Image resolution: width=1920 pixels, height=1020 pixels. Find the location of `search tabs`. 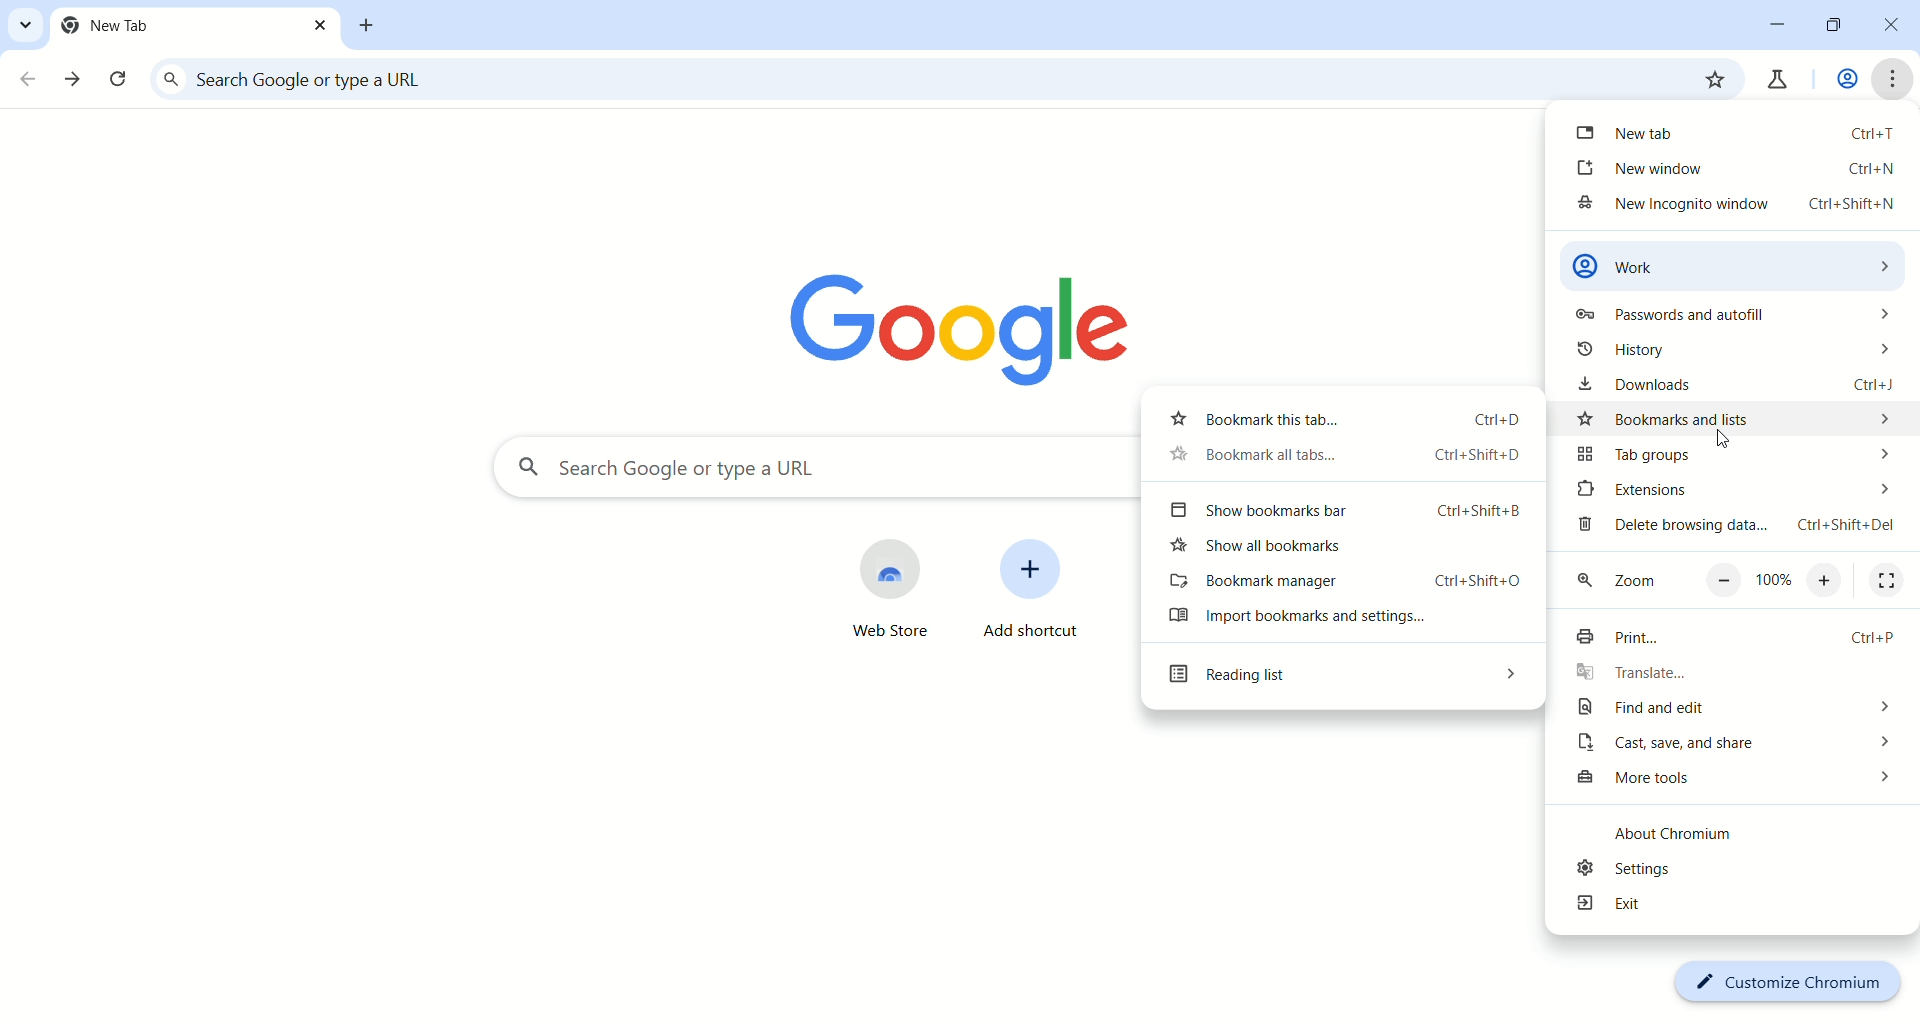

search tabs is located at coordinates (23, 24).